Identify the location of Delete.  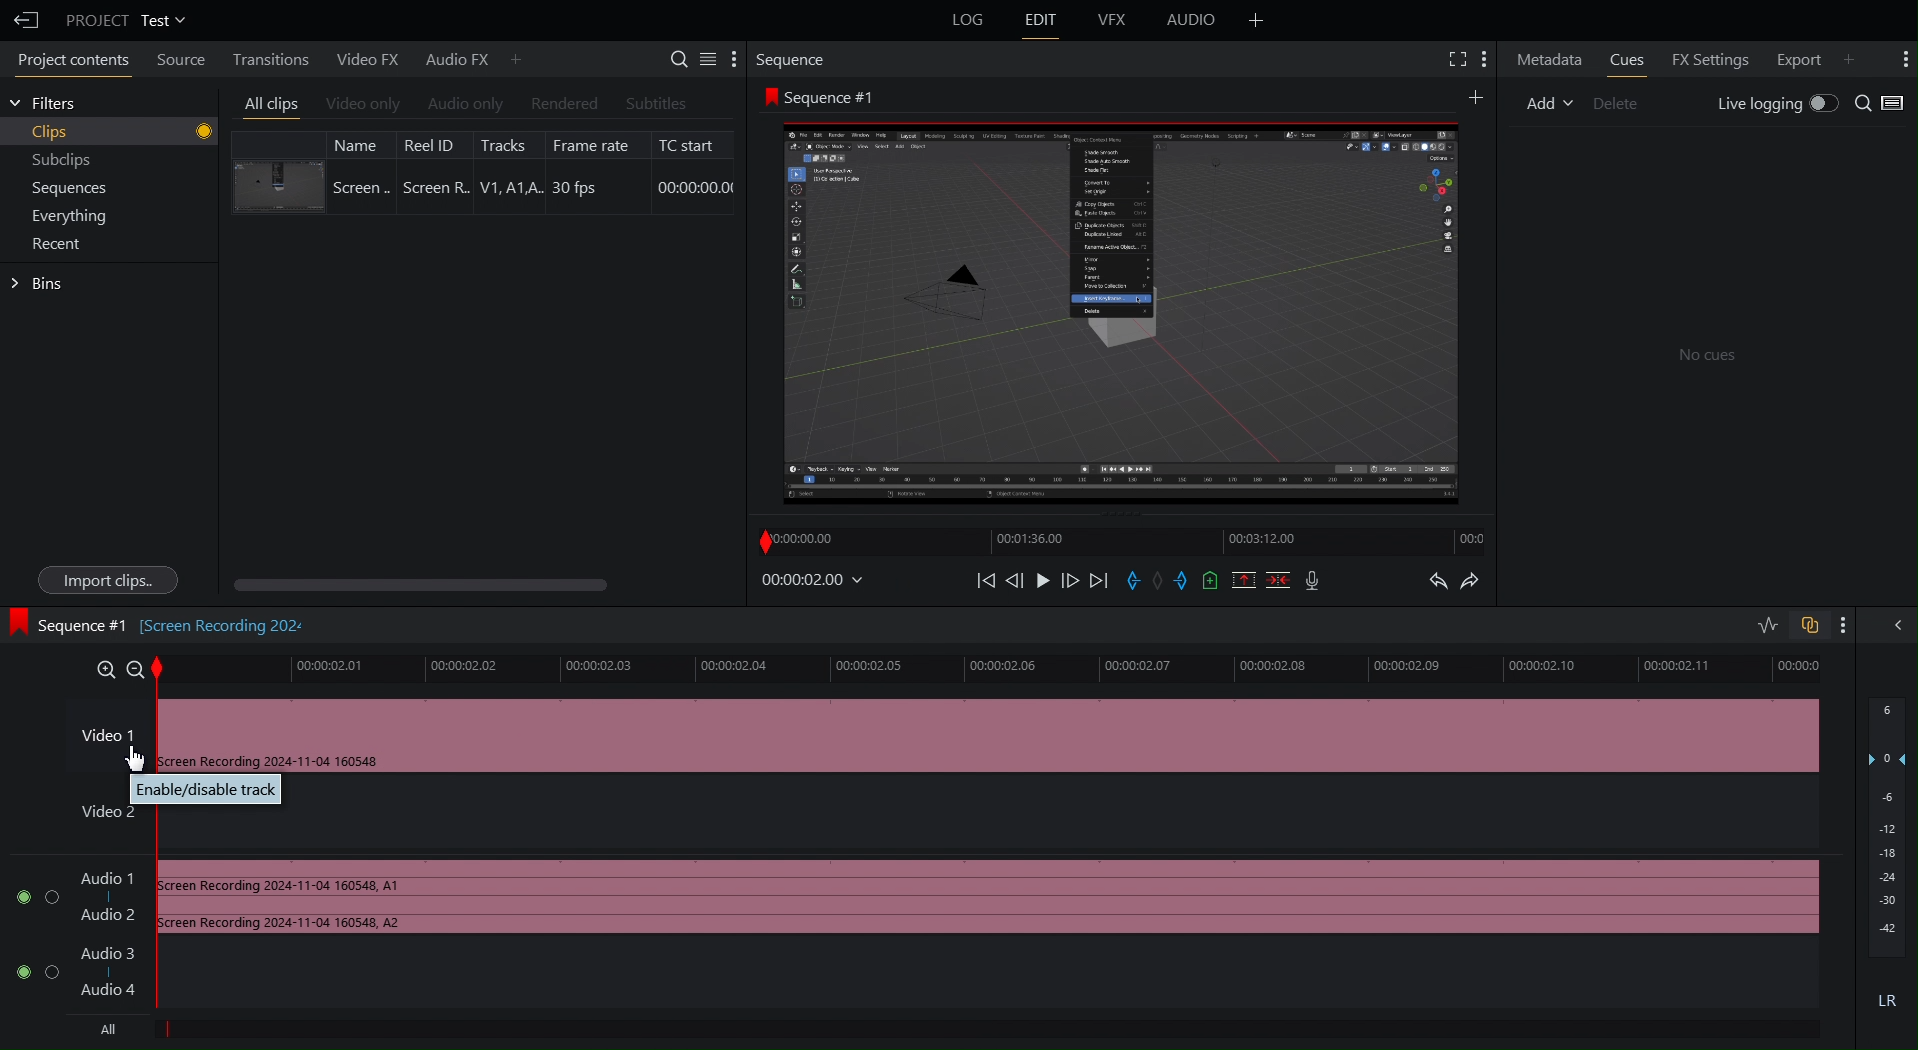
(1614, 101).